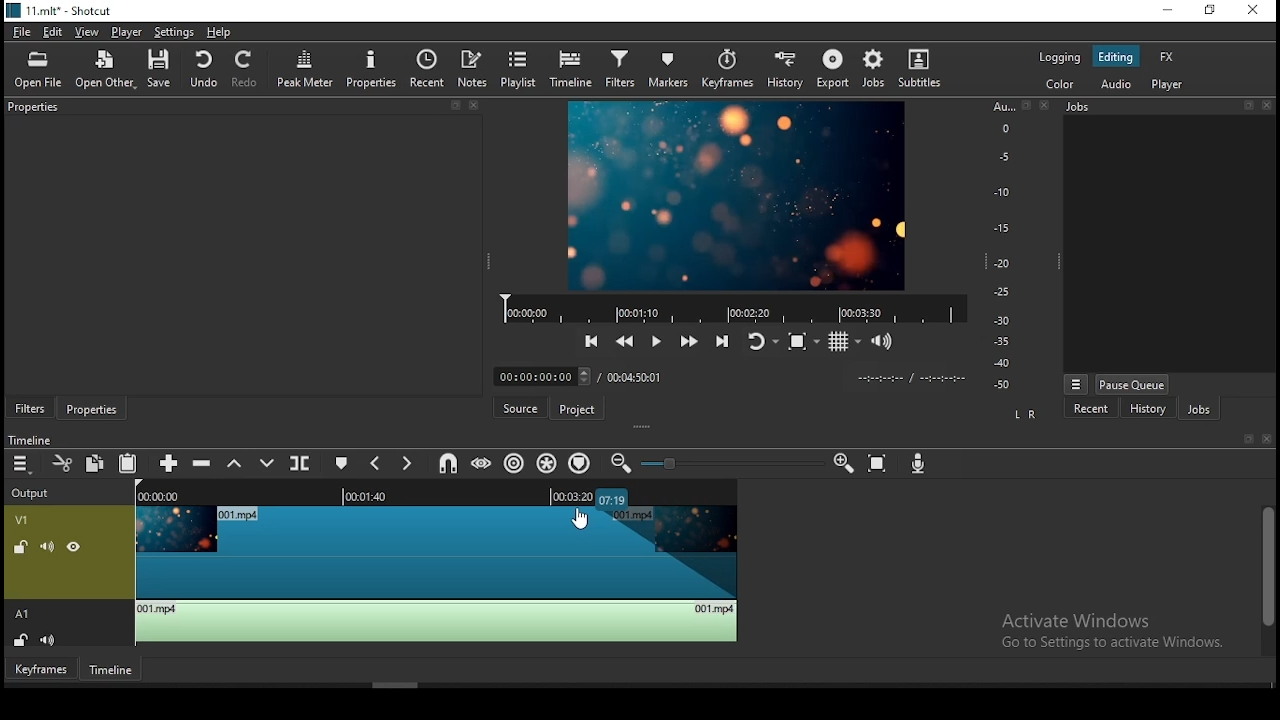  What do you see at coordinates (919, 464) in the screenshot?
I see `record audio` at bounding box center [919, 464].